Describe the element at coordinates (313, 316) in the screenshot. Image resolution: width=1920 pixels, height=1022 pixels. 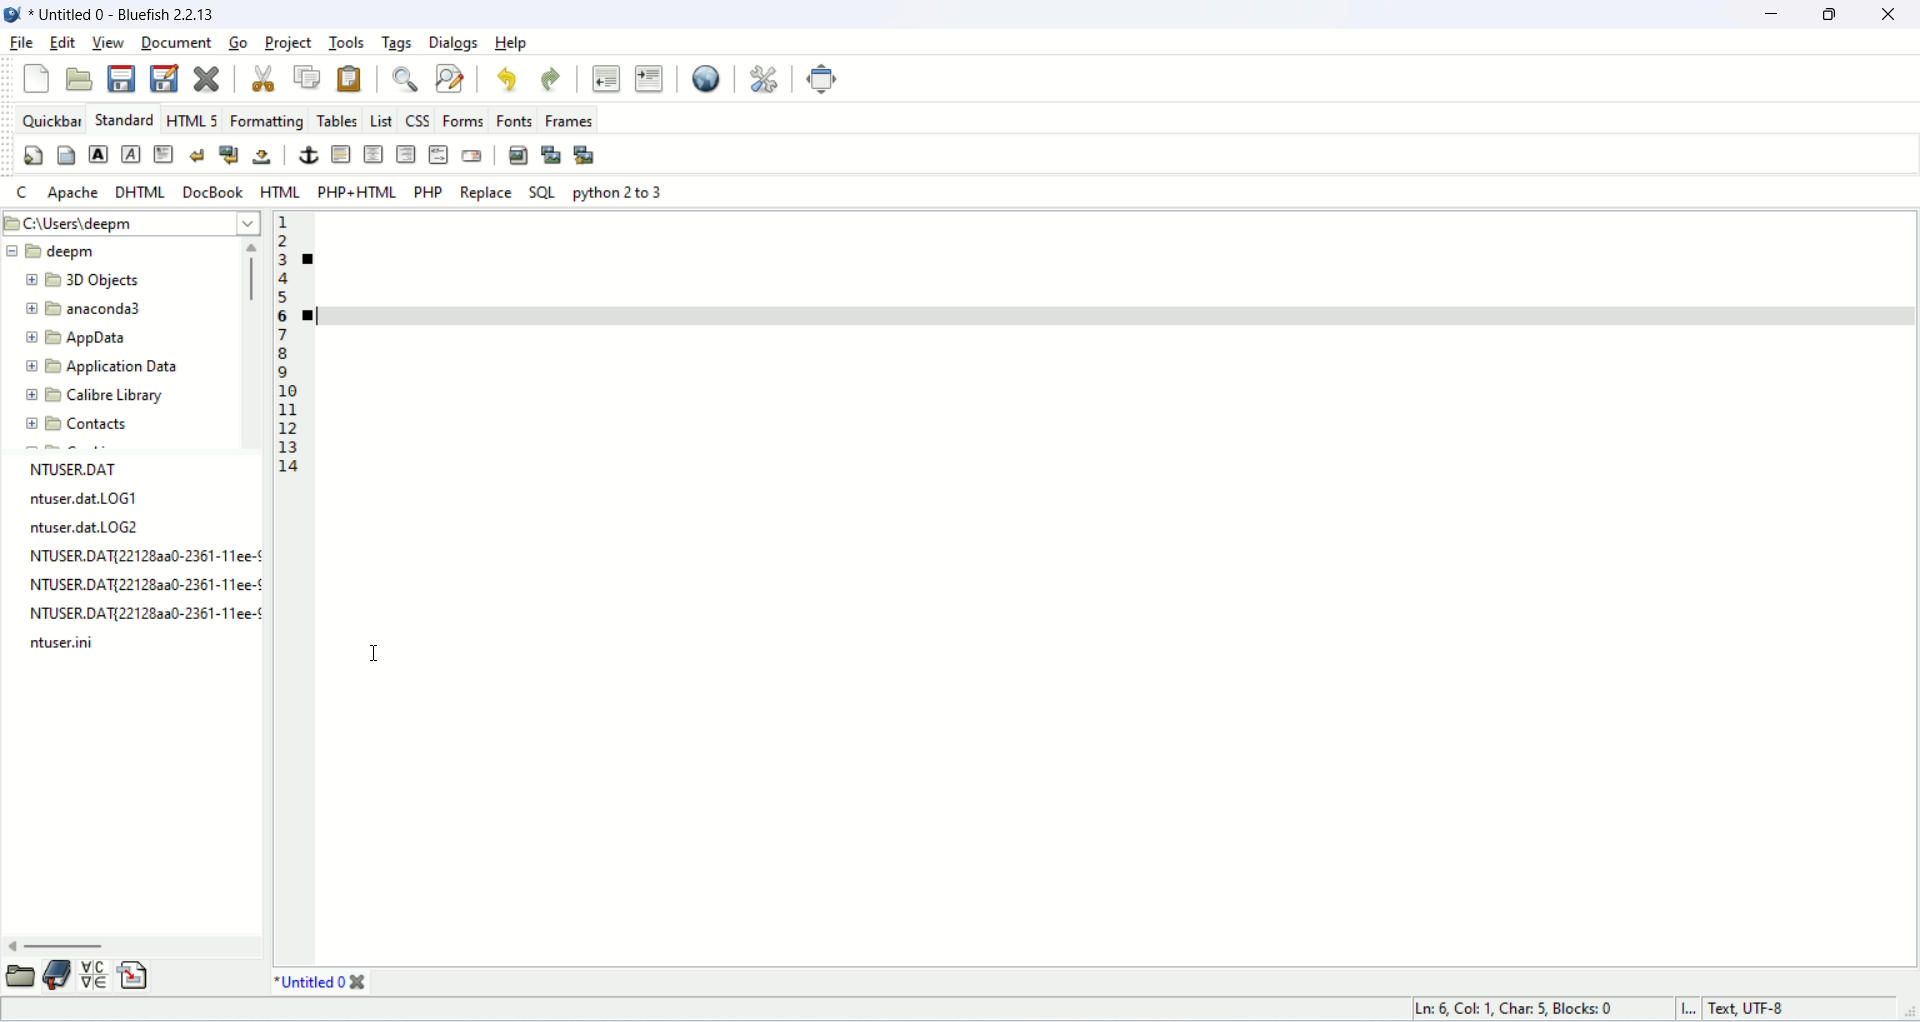
I see `bookmark` at that location.